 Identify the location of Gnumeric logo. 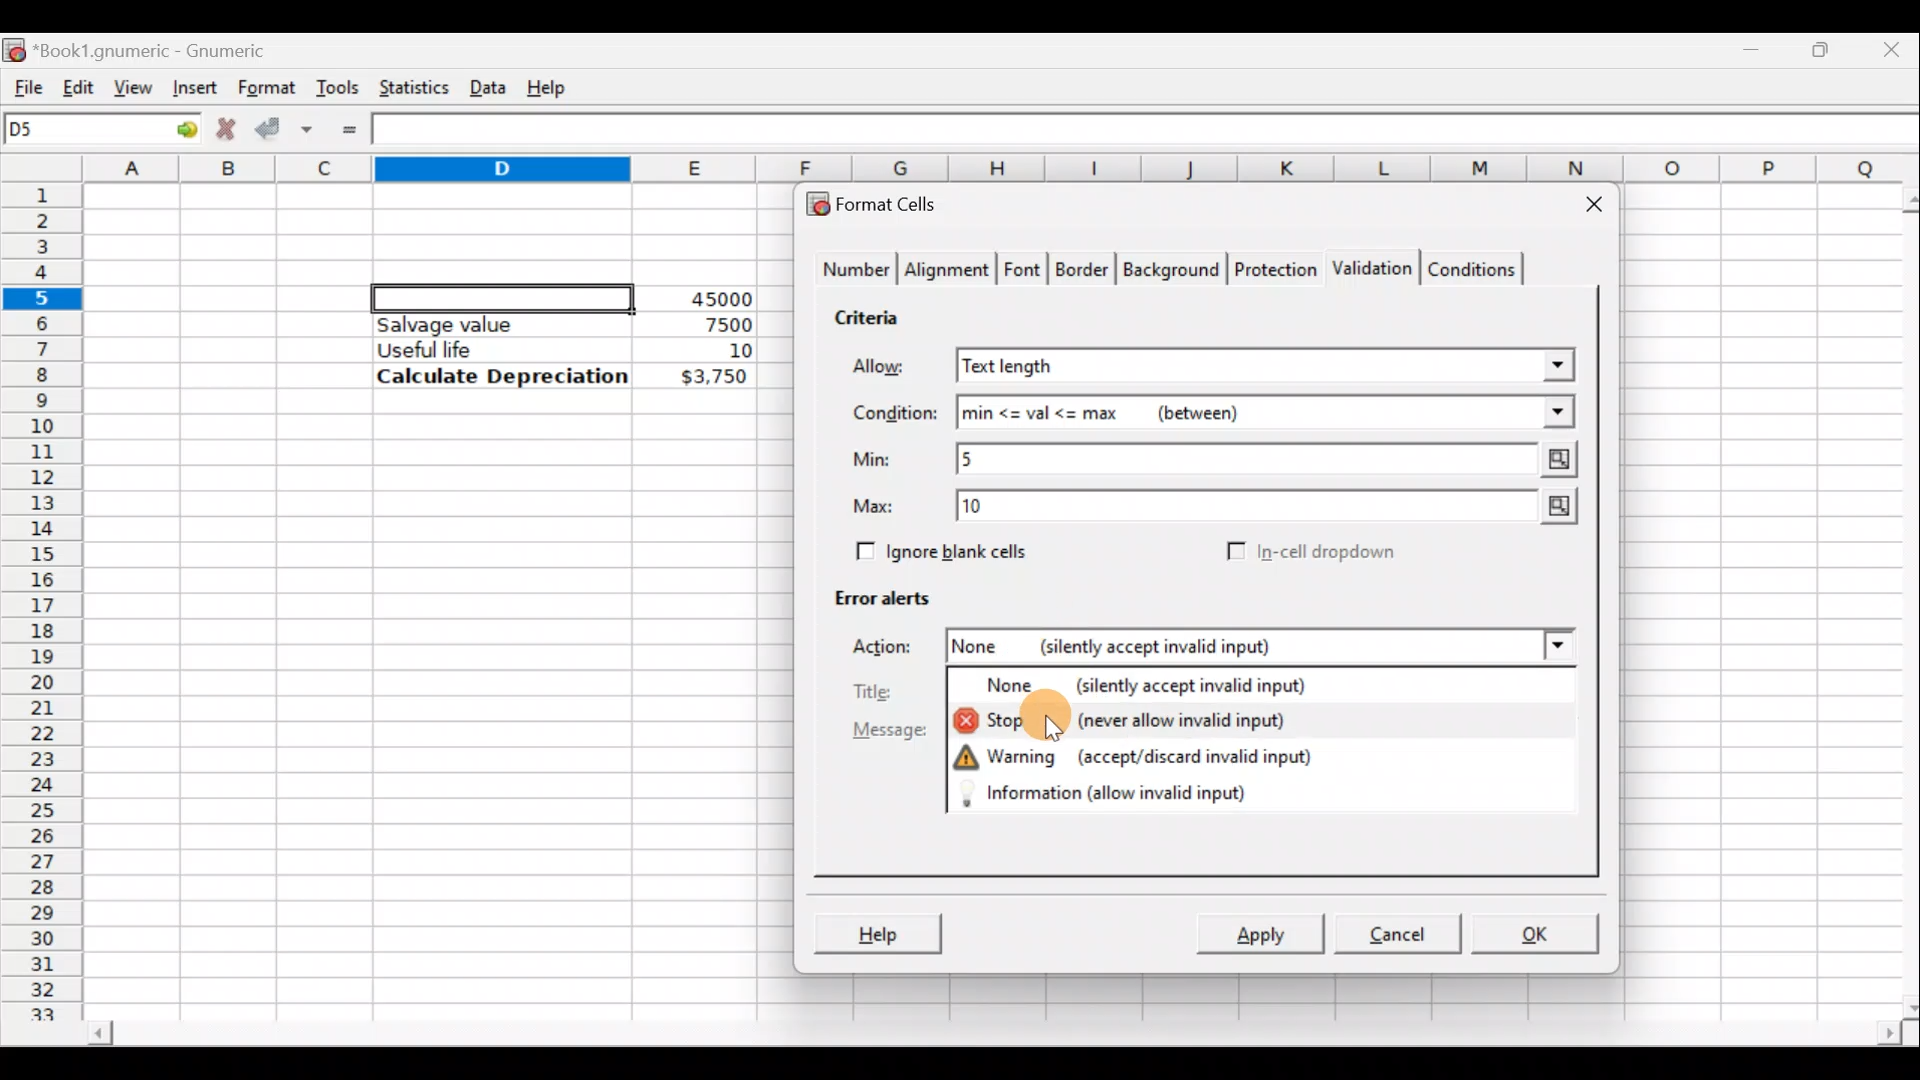
(14, 48).